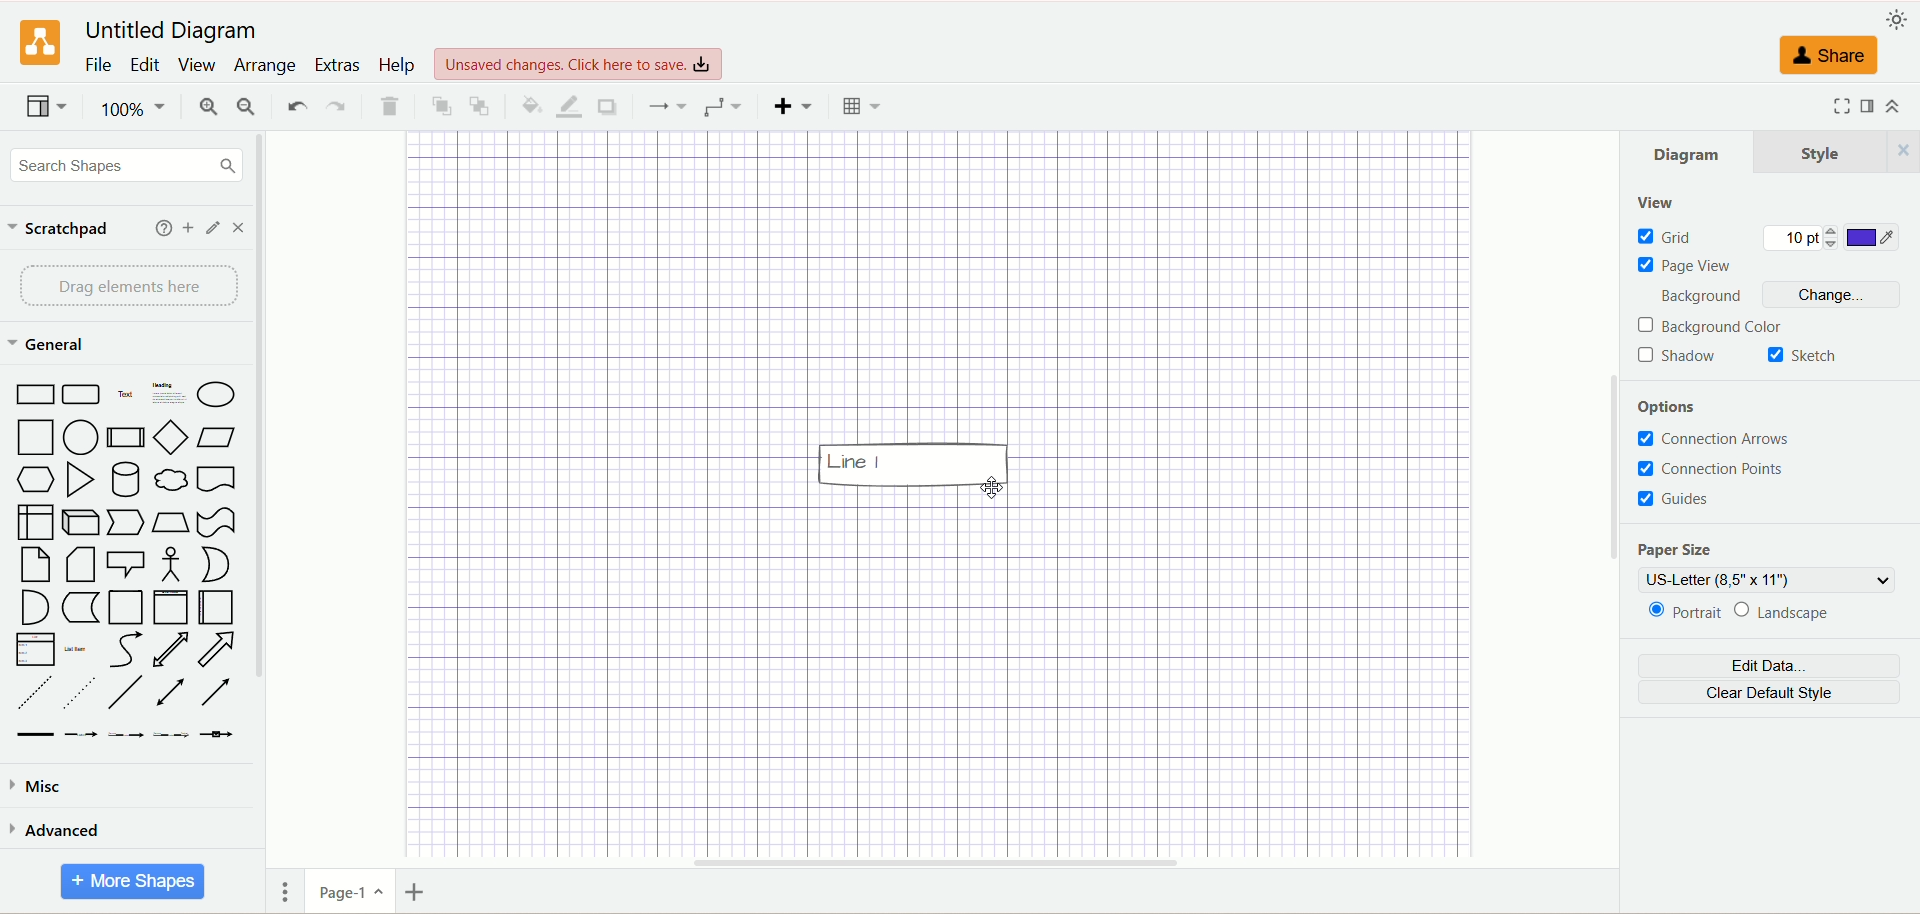 This screenshot has height=914, width=1920. I want to click on Card, so click(80, 565).